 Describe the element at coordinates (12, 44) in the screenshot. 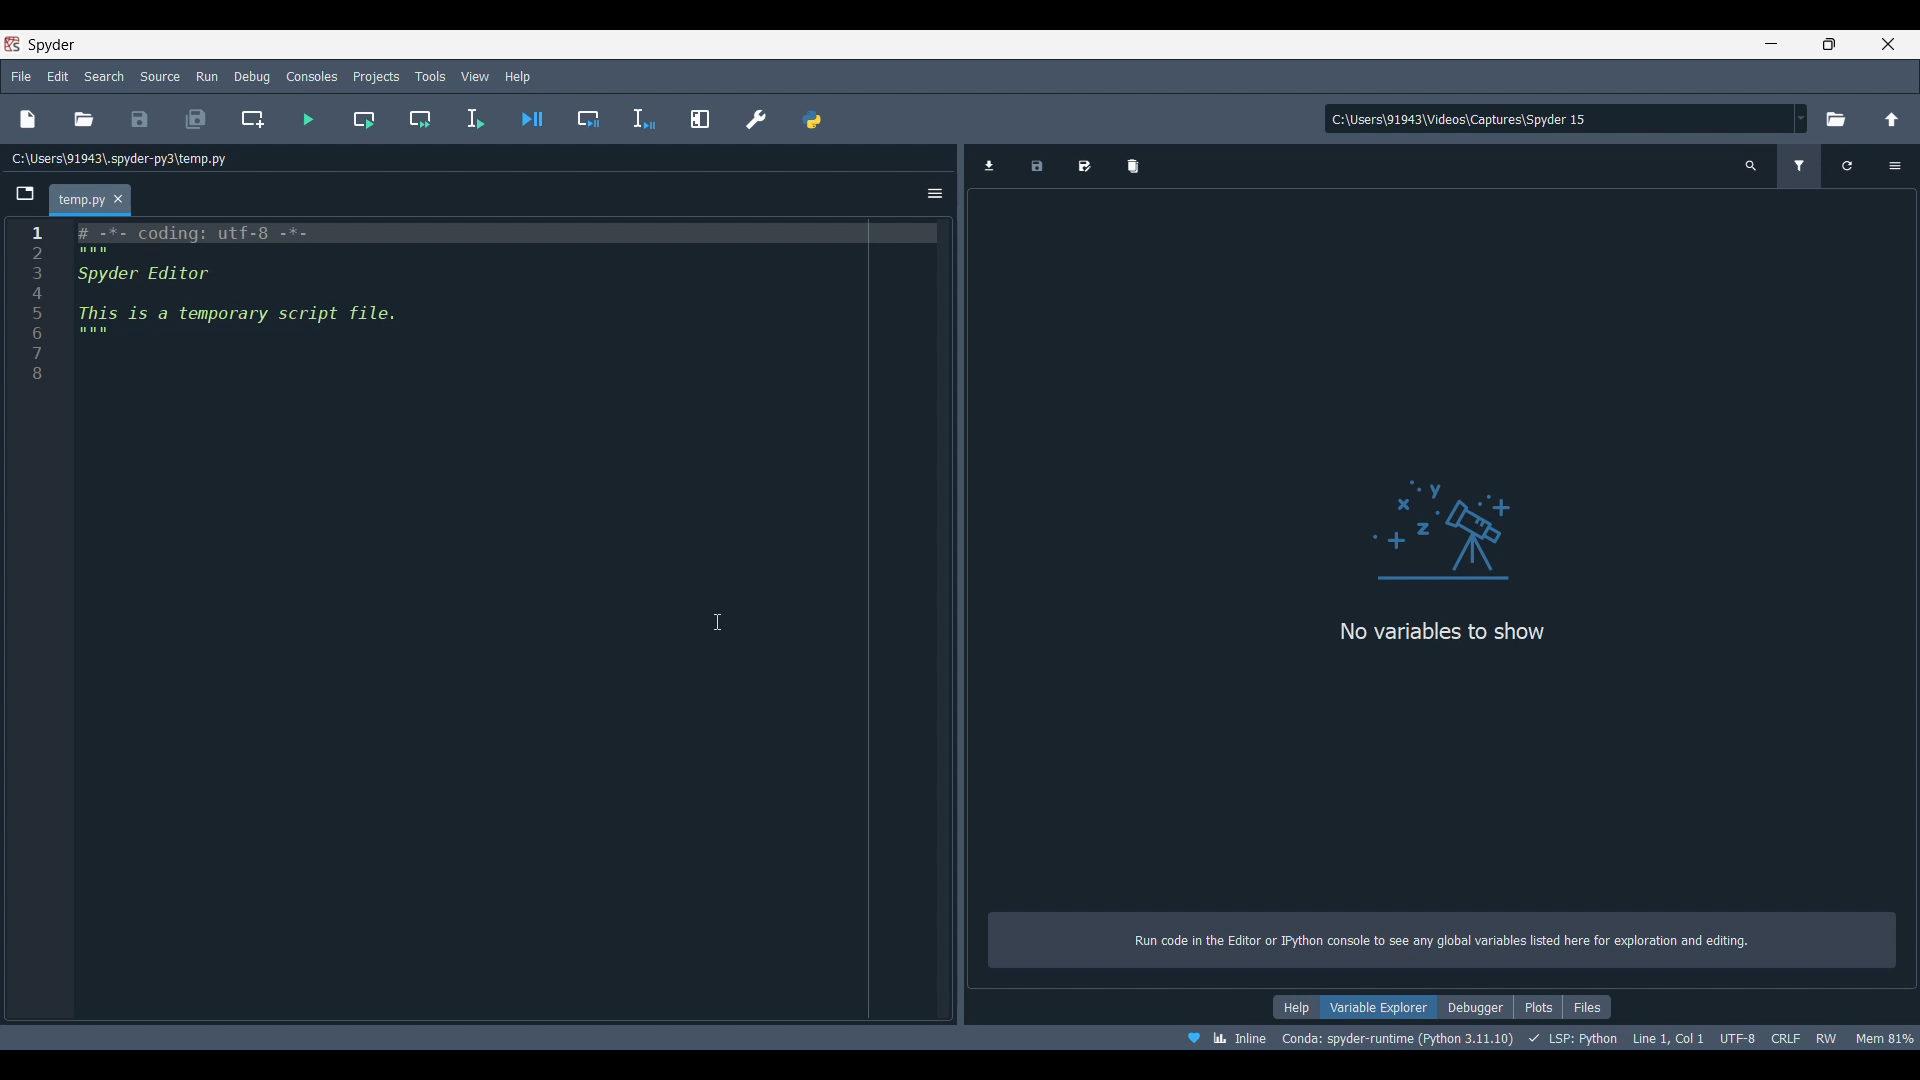

I see `Software logo` at that location.